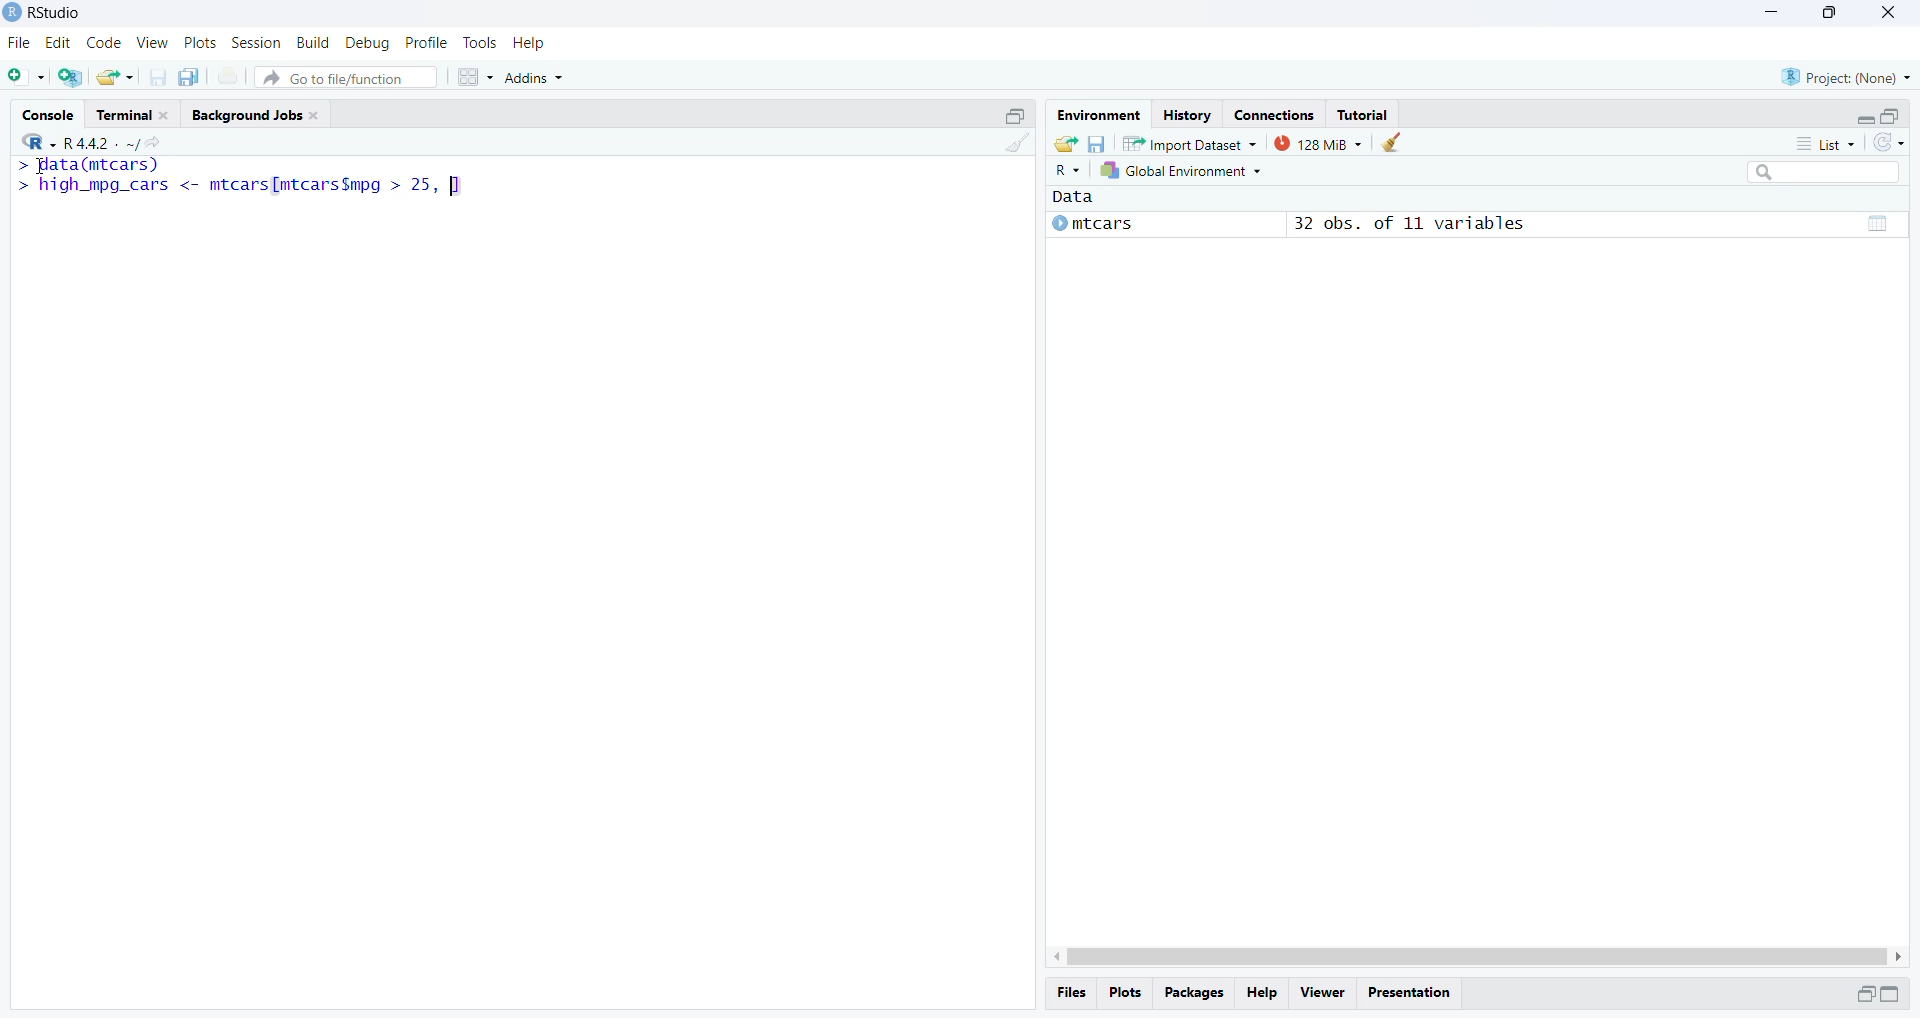  What do you see at coordinates (1095, 142) in the screenshot?
I see `save` at bounding box center [1095, 142].